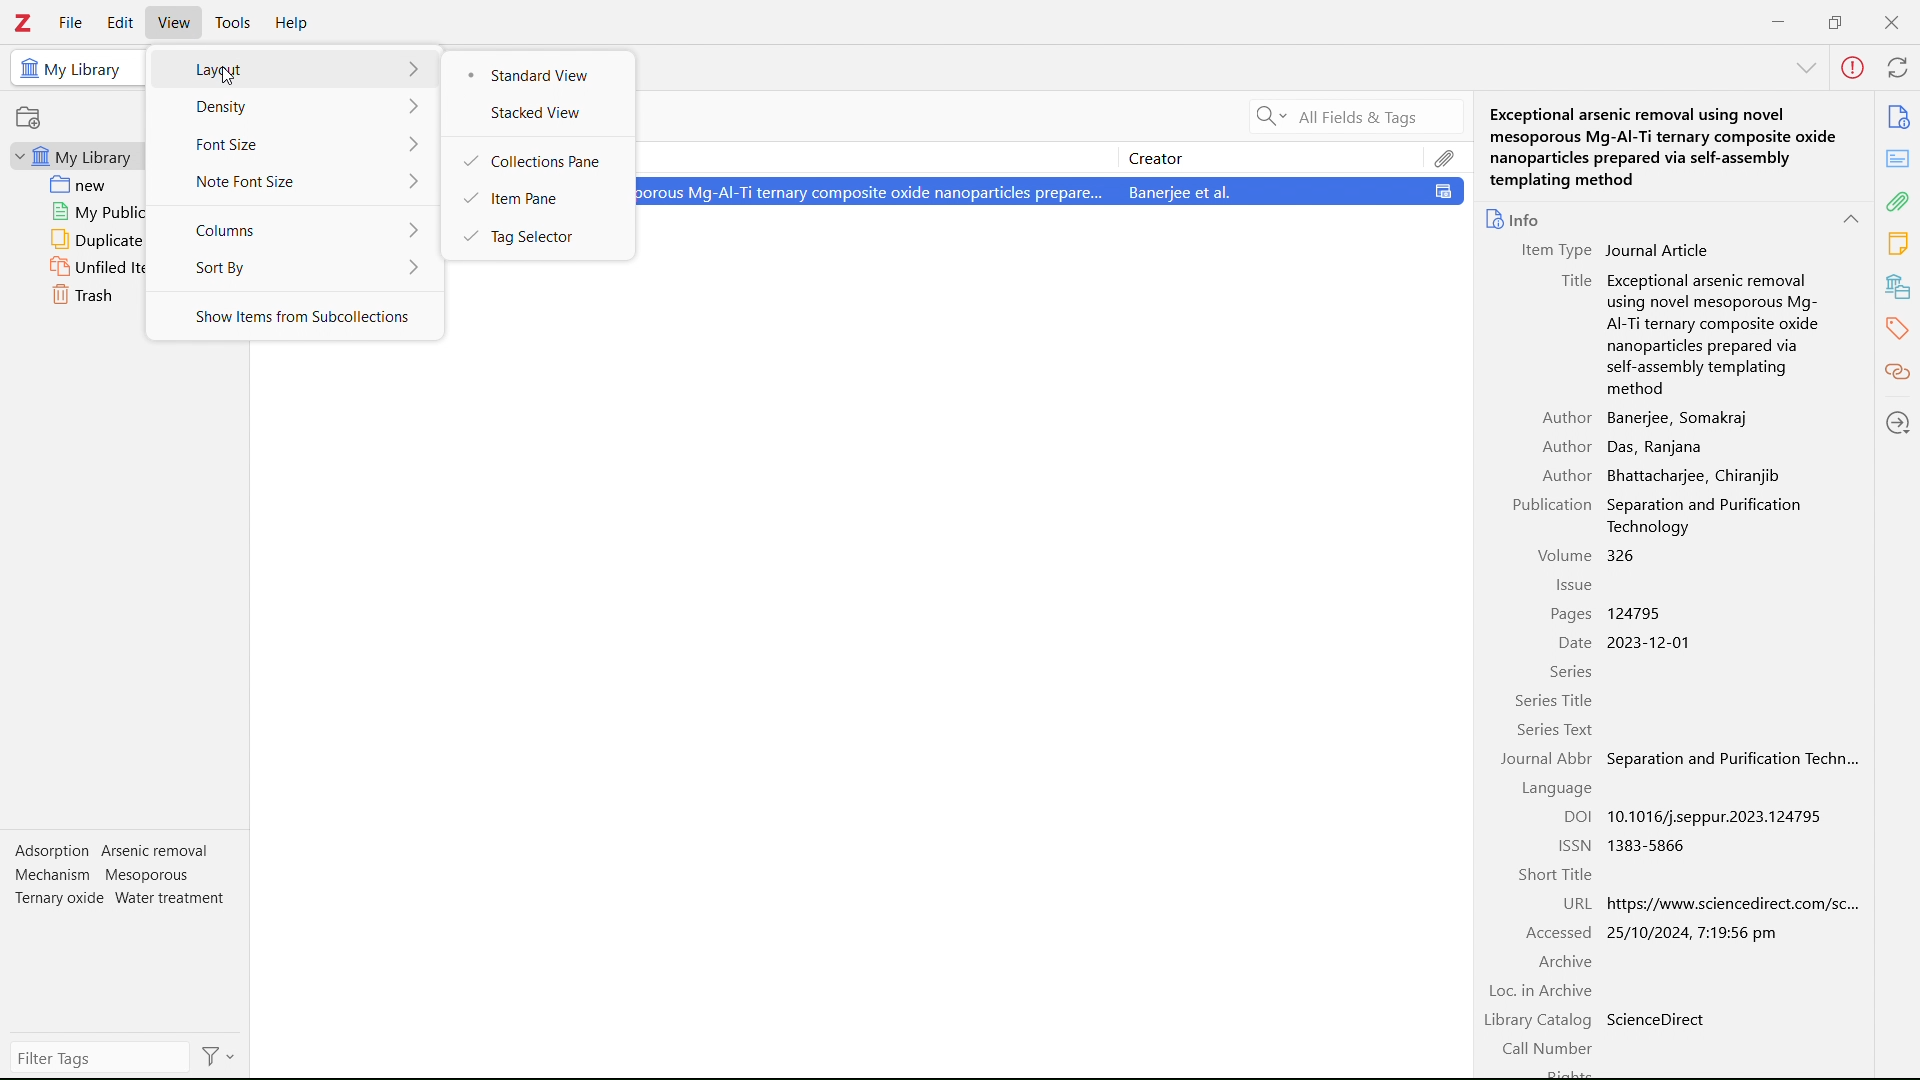 This screenshot has height=1080, width=1920. I want to click on Ternary oxide Water treatment, so click(121, 897).